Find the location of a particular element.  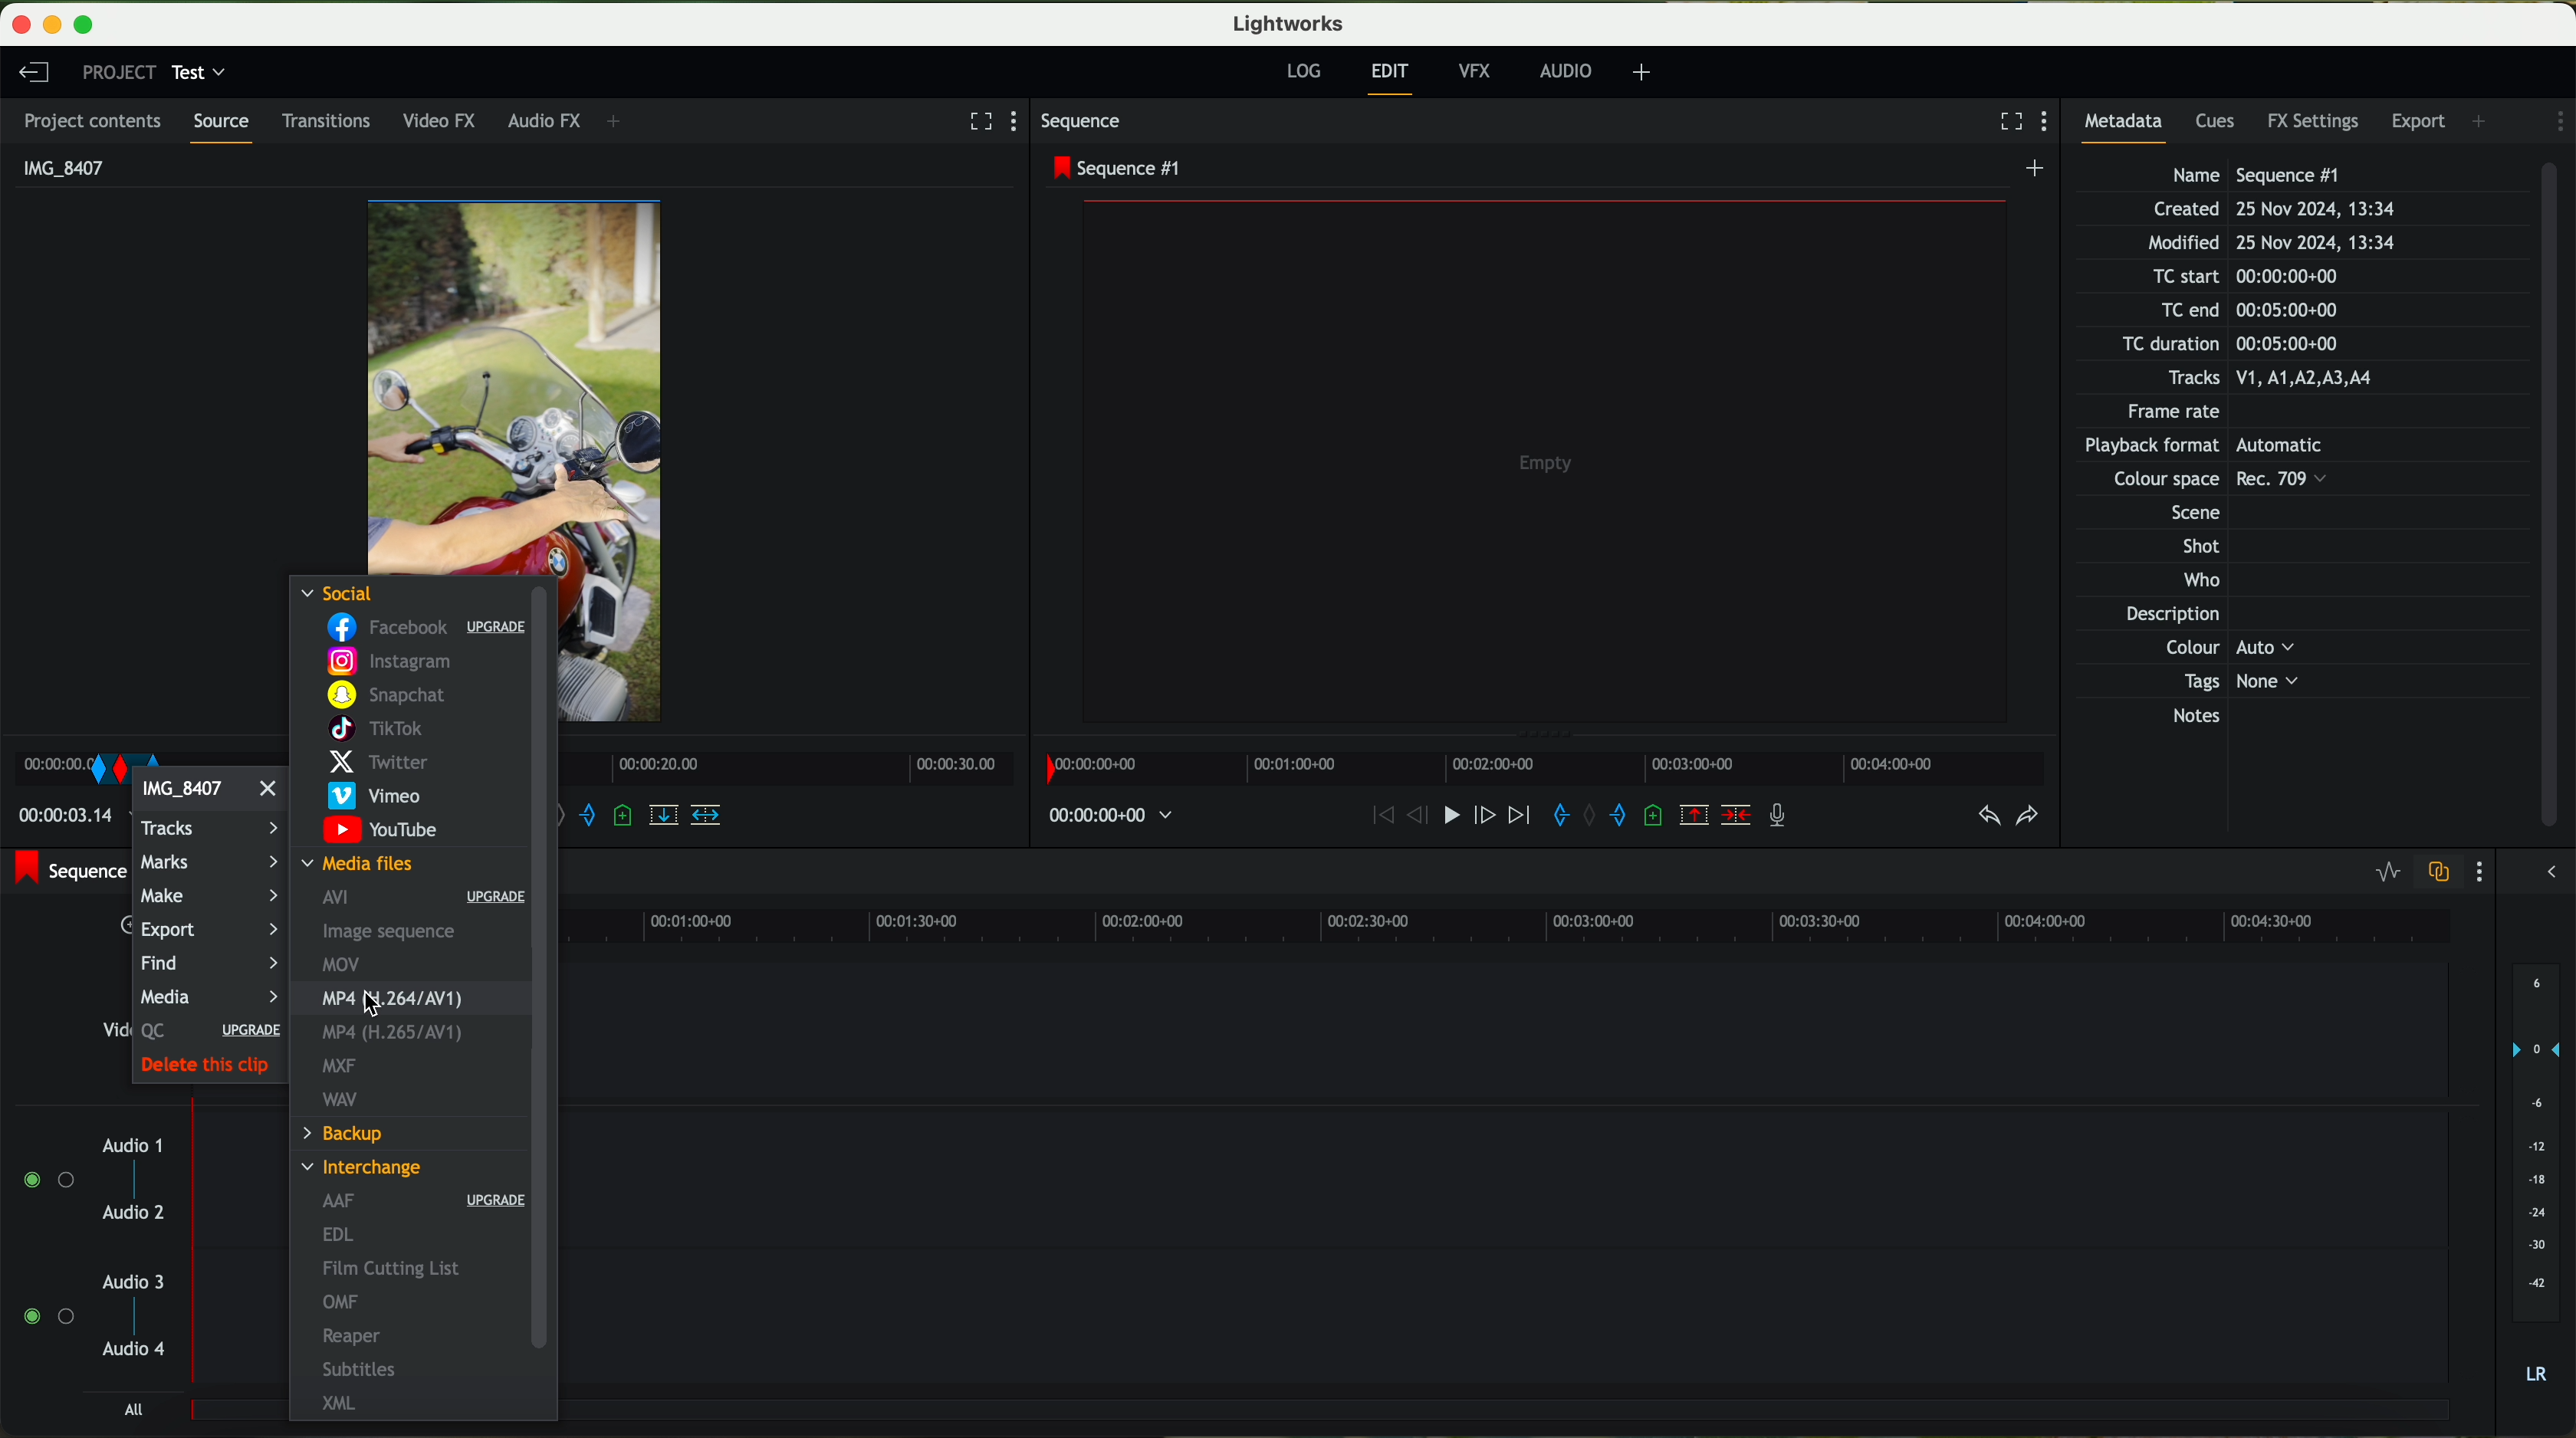

show settings menu is located at coordinates (1022, 122).